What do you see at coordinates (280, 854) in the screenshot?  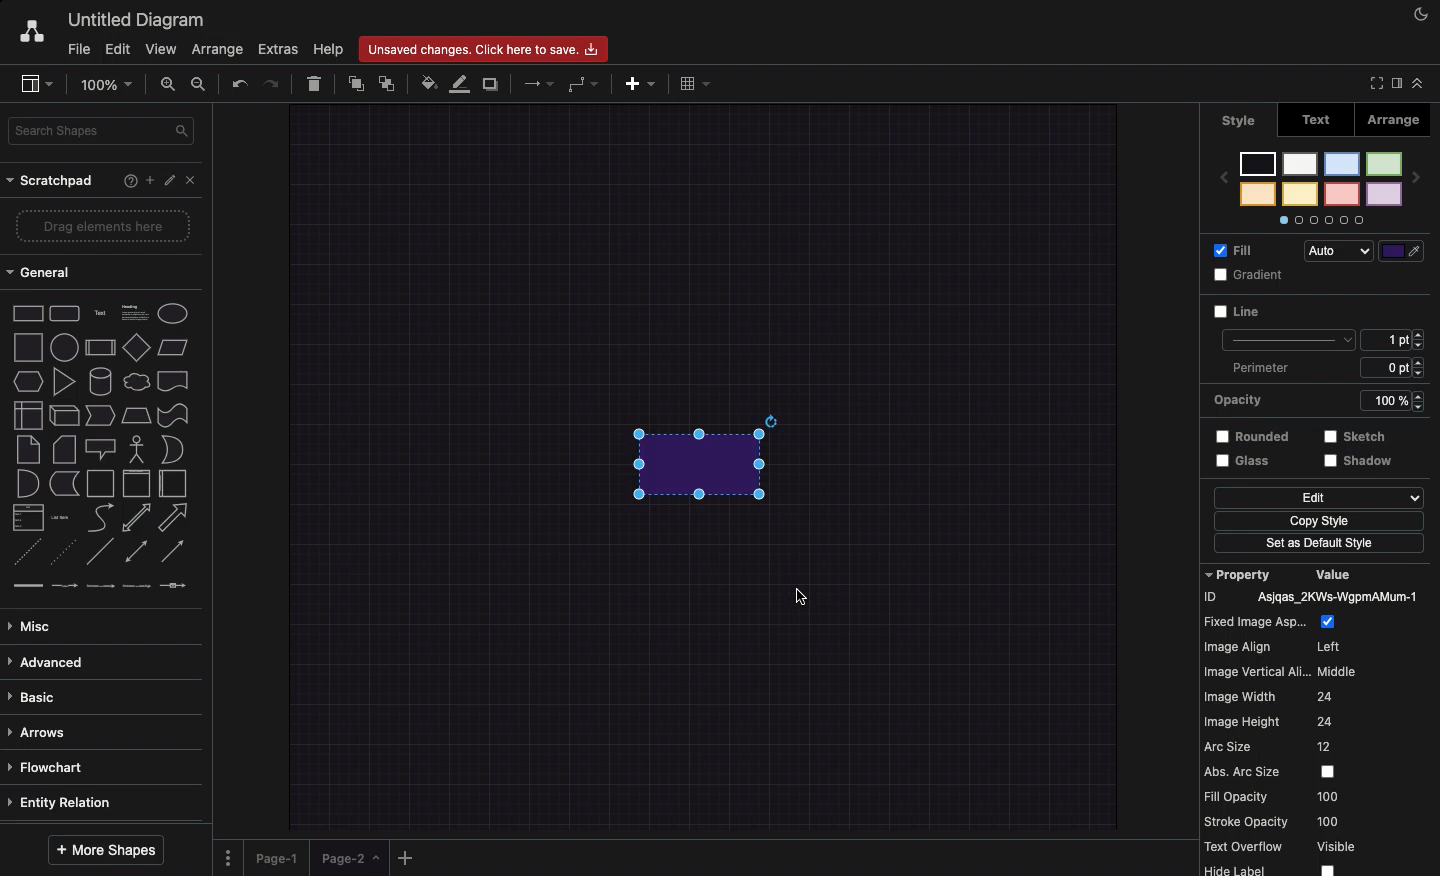 I see `Page 1` at bounding box center [280, 854].